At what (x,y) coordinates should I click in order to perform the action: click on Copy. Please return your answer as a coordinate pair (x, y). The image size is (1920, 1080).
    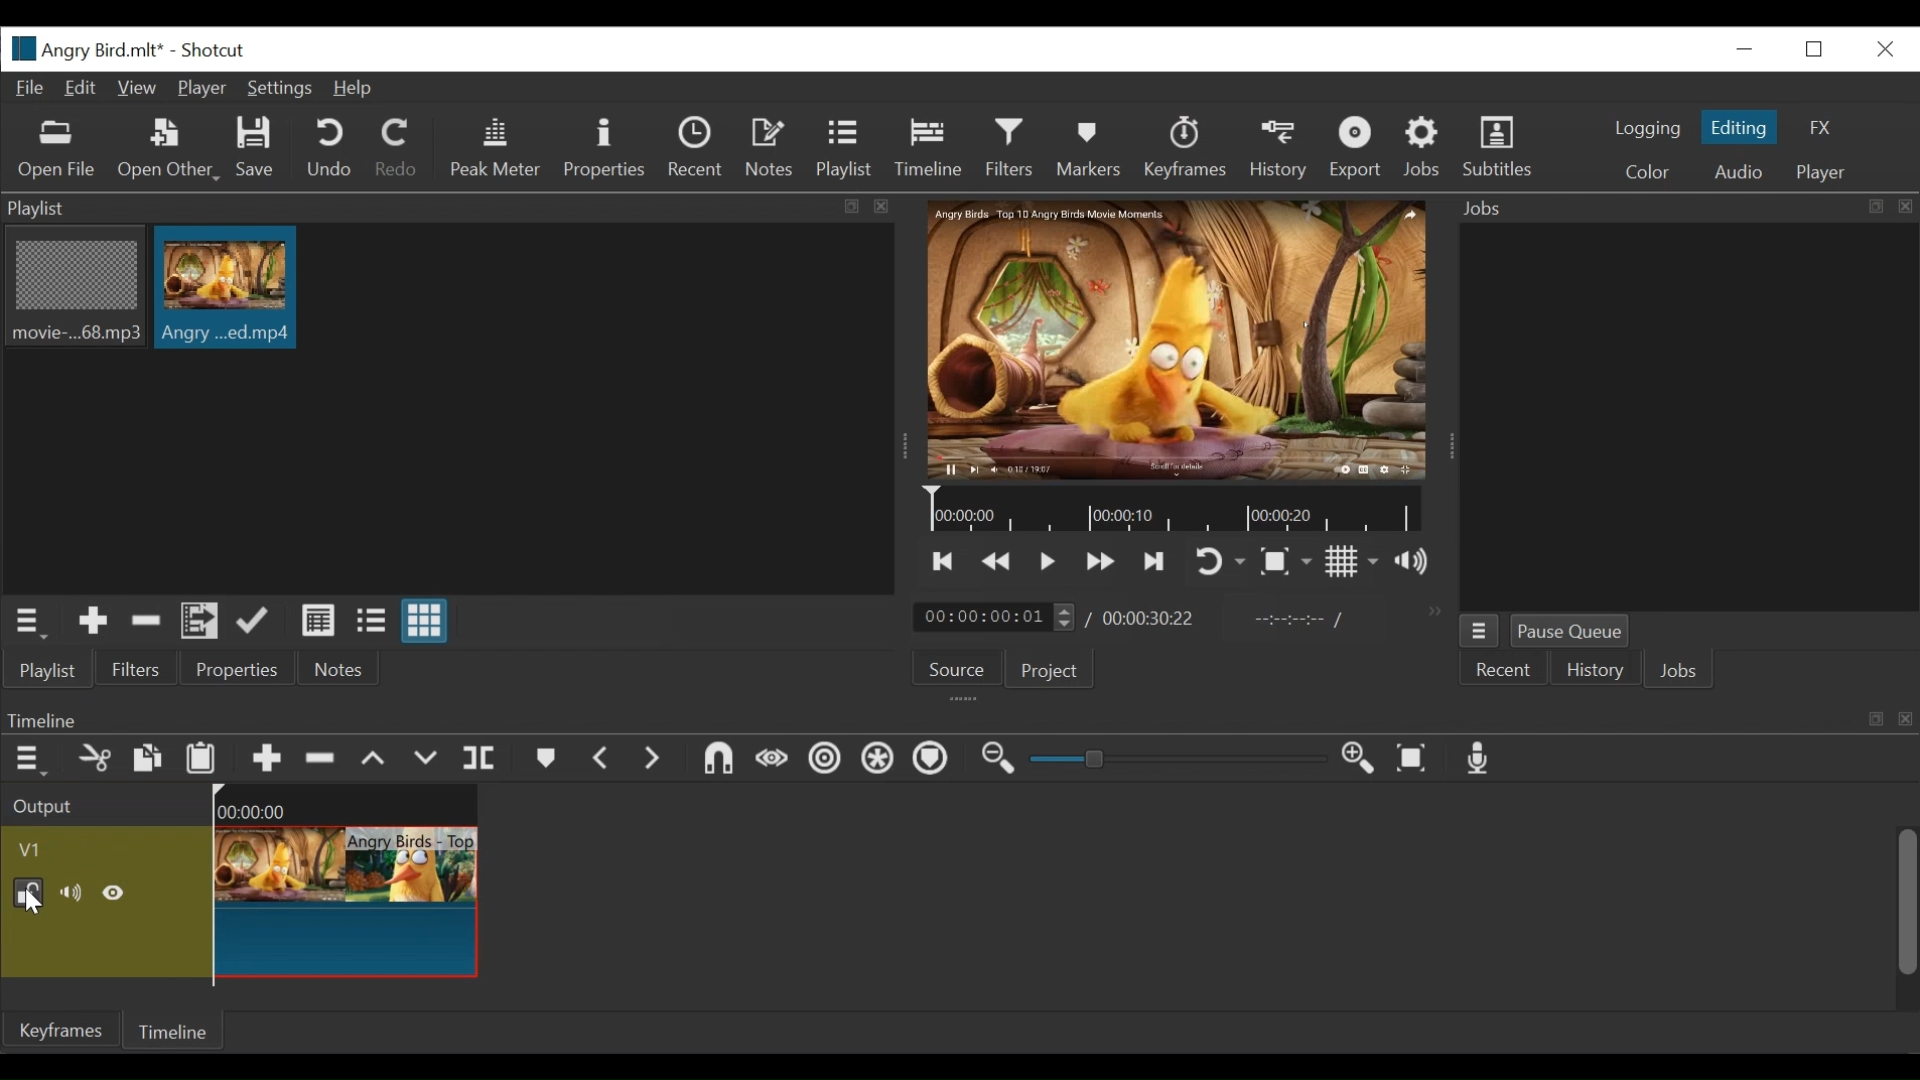
    Looking at the image, I should click on (149, 761).